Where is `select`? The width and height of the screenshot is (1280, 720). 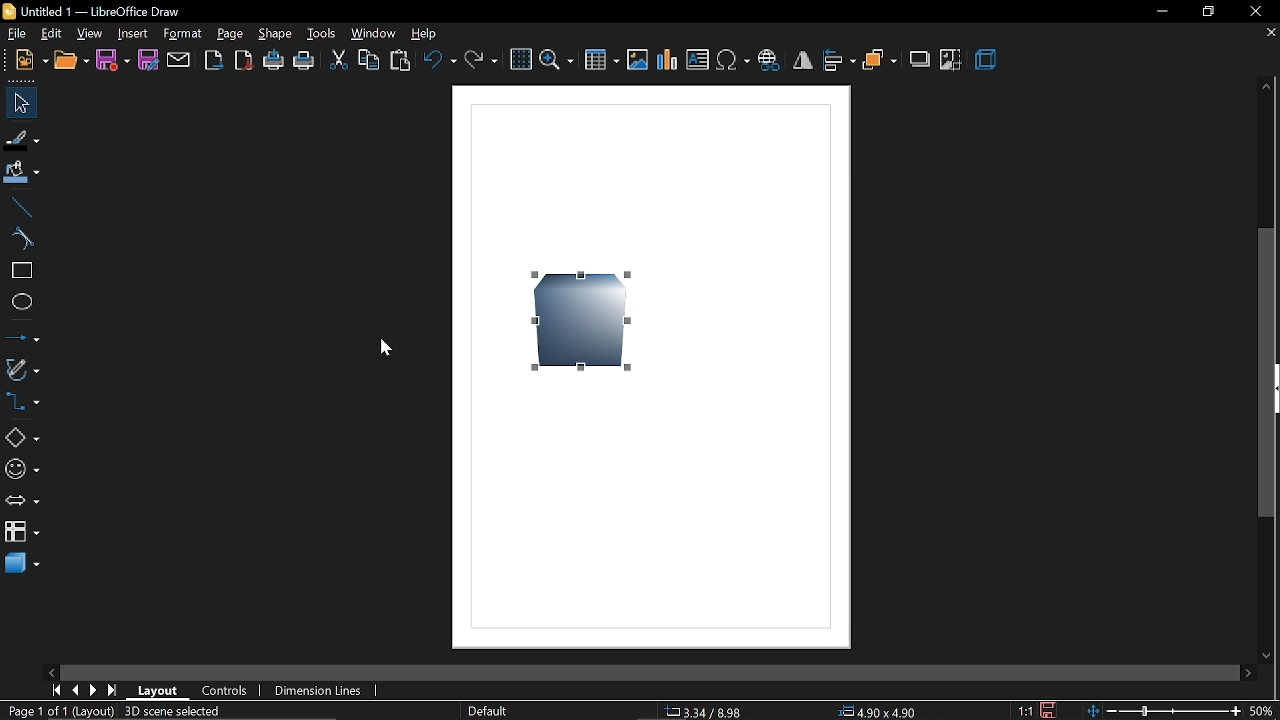 select is located at coordinates (17, 102).